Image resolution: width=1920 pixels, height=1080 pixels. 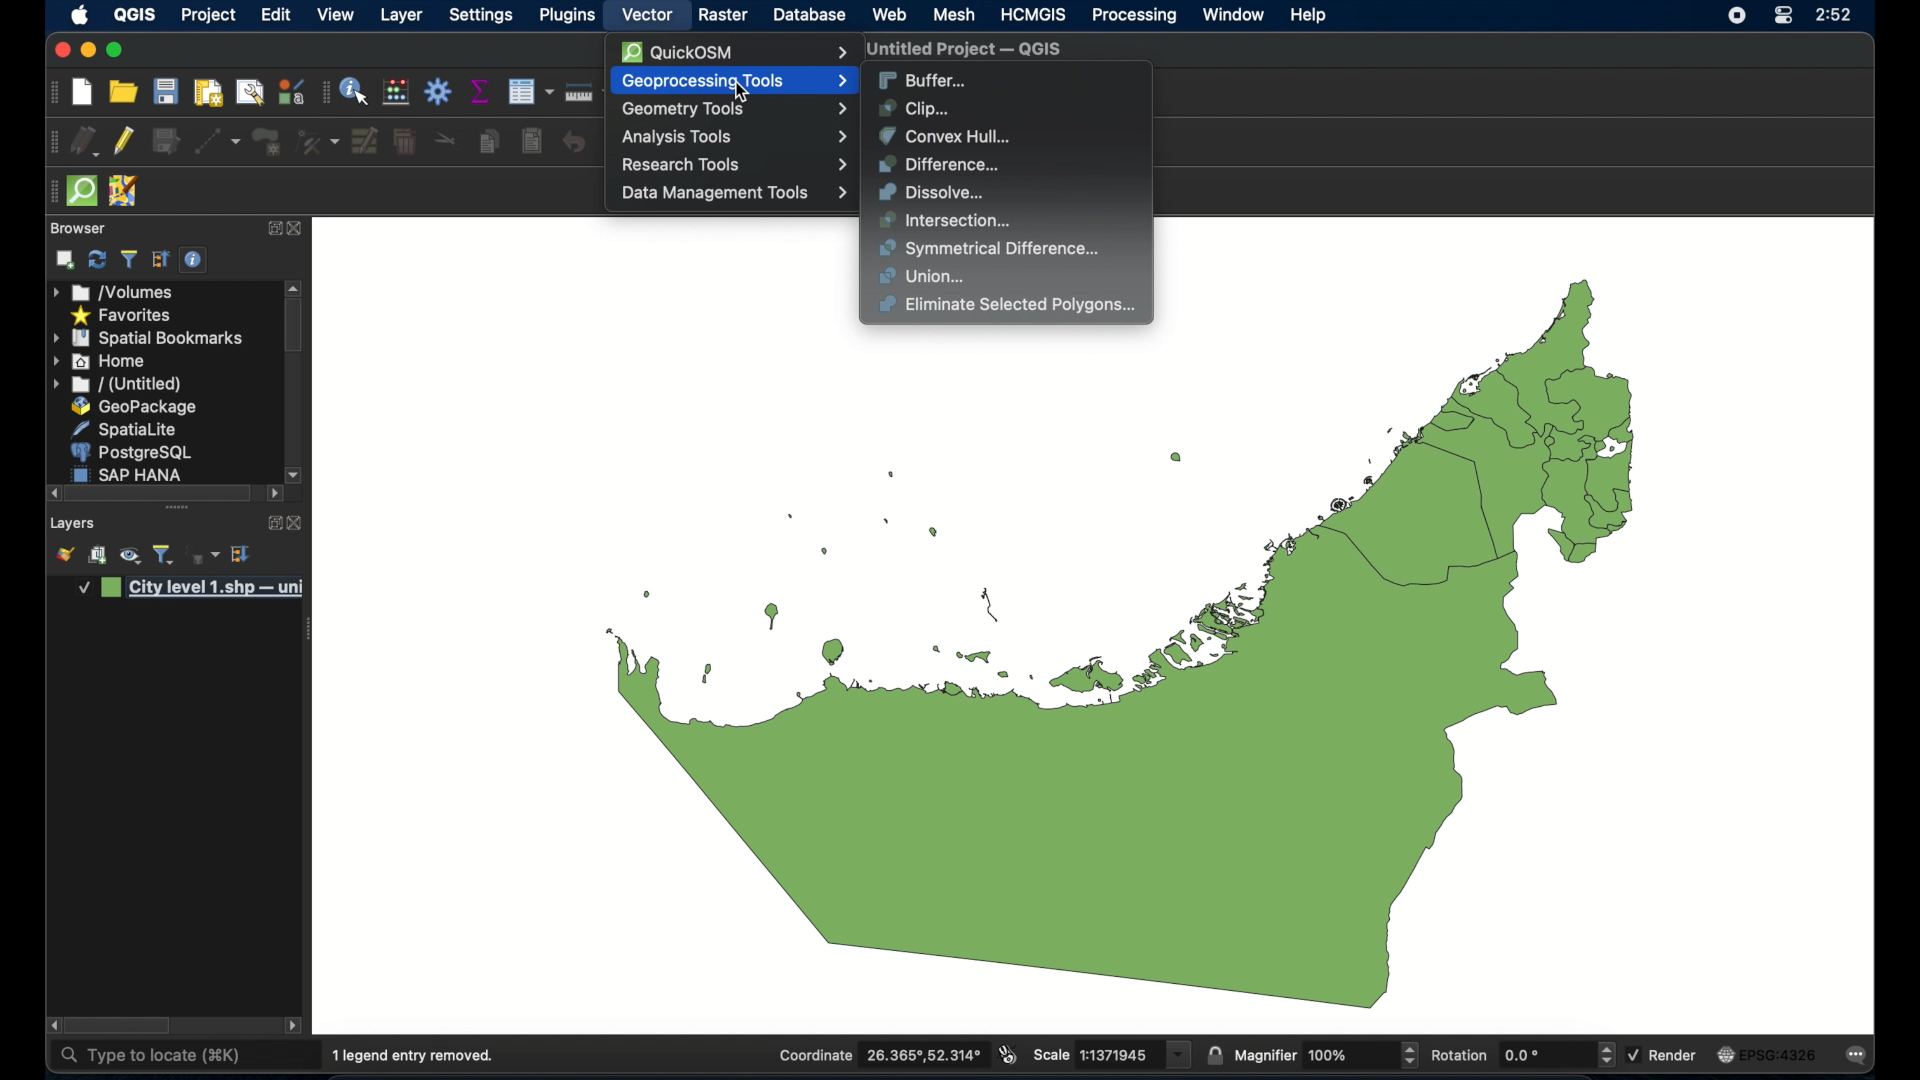 What do you see at coordinates (275, 495) in the screenshot?
I see `scroll right arrow` at bounding box center [275, 495].